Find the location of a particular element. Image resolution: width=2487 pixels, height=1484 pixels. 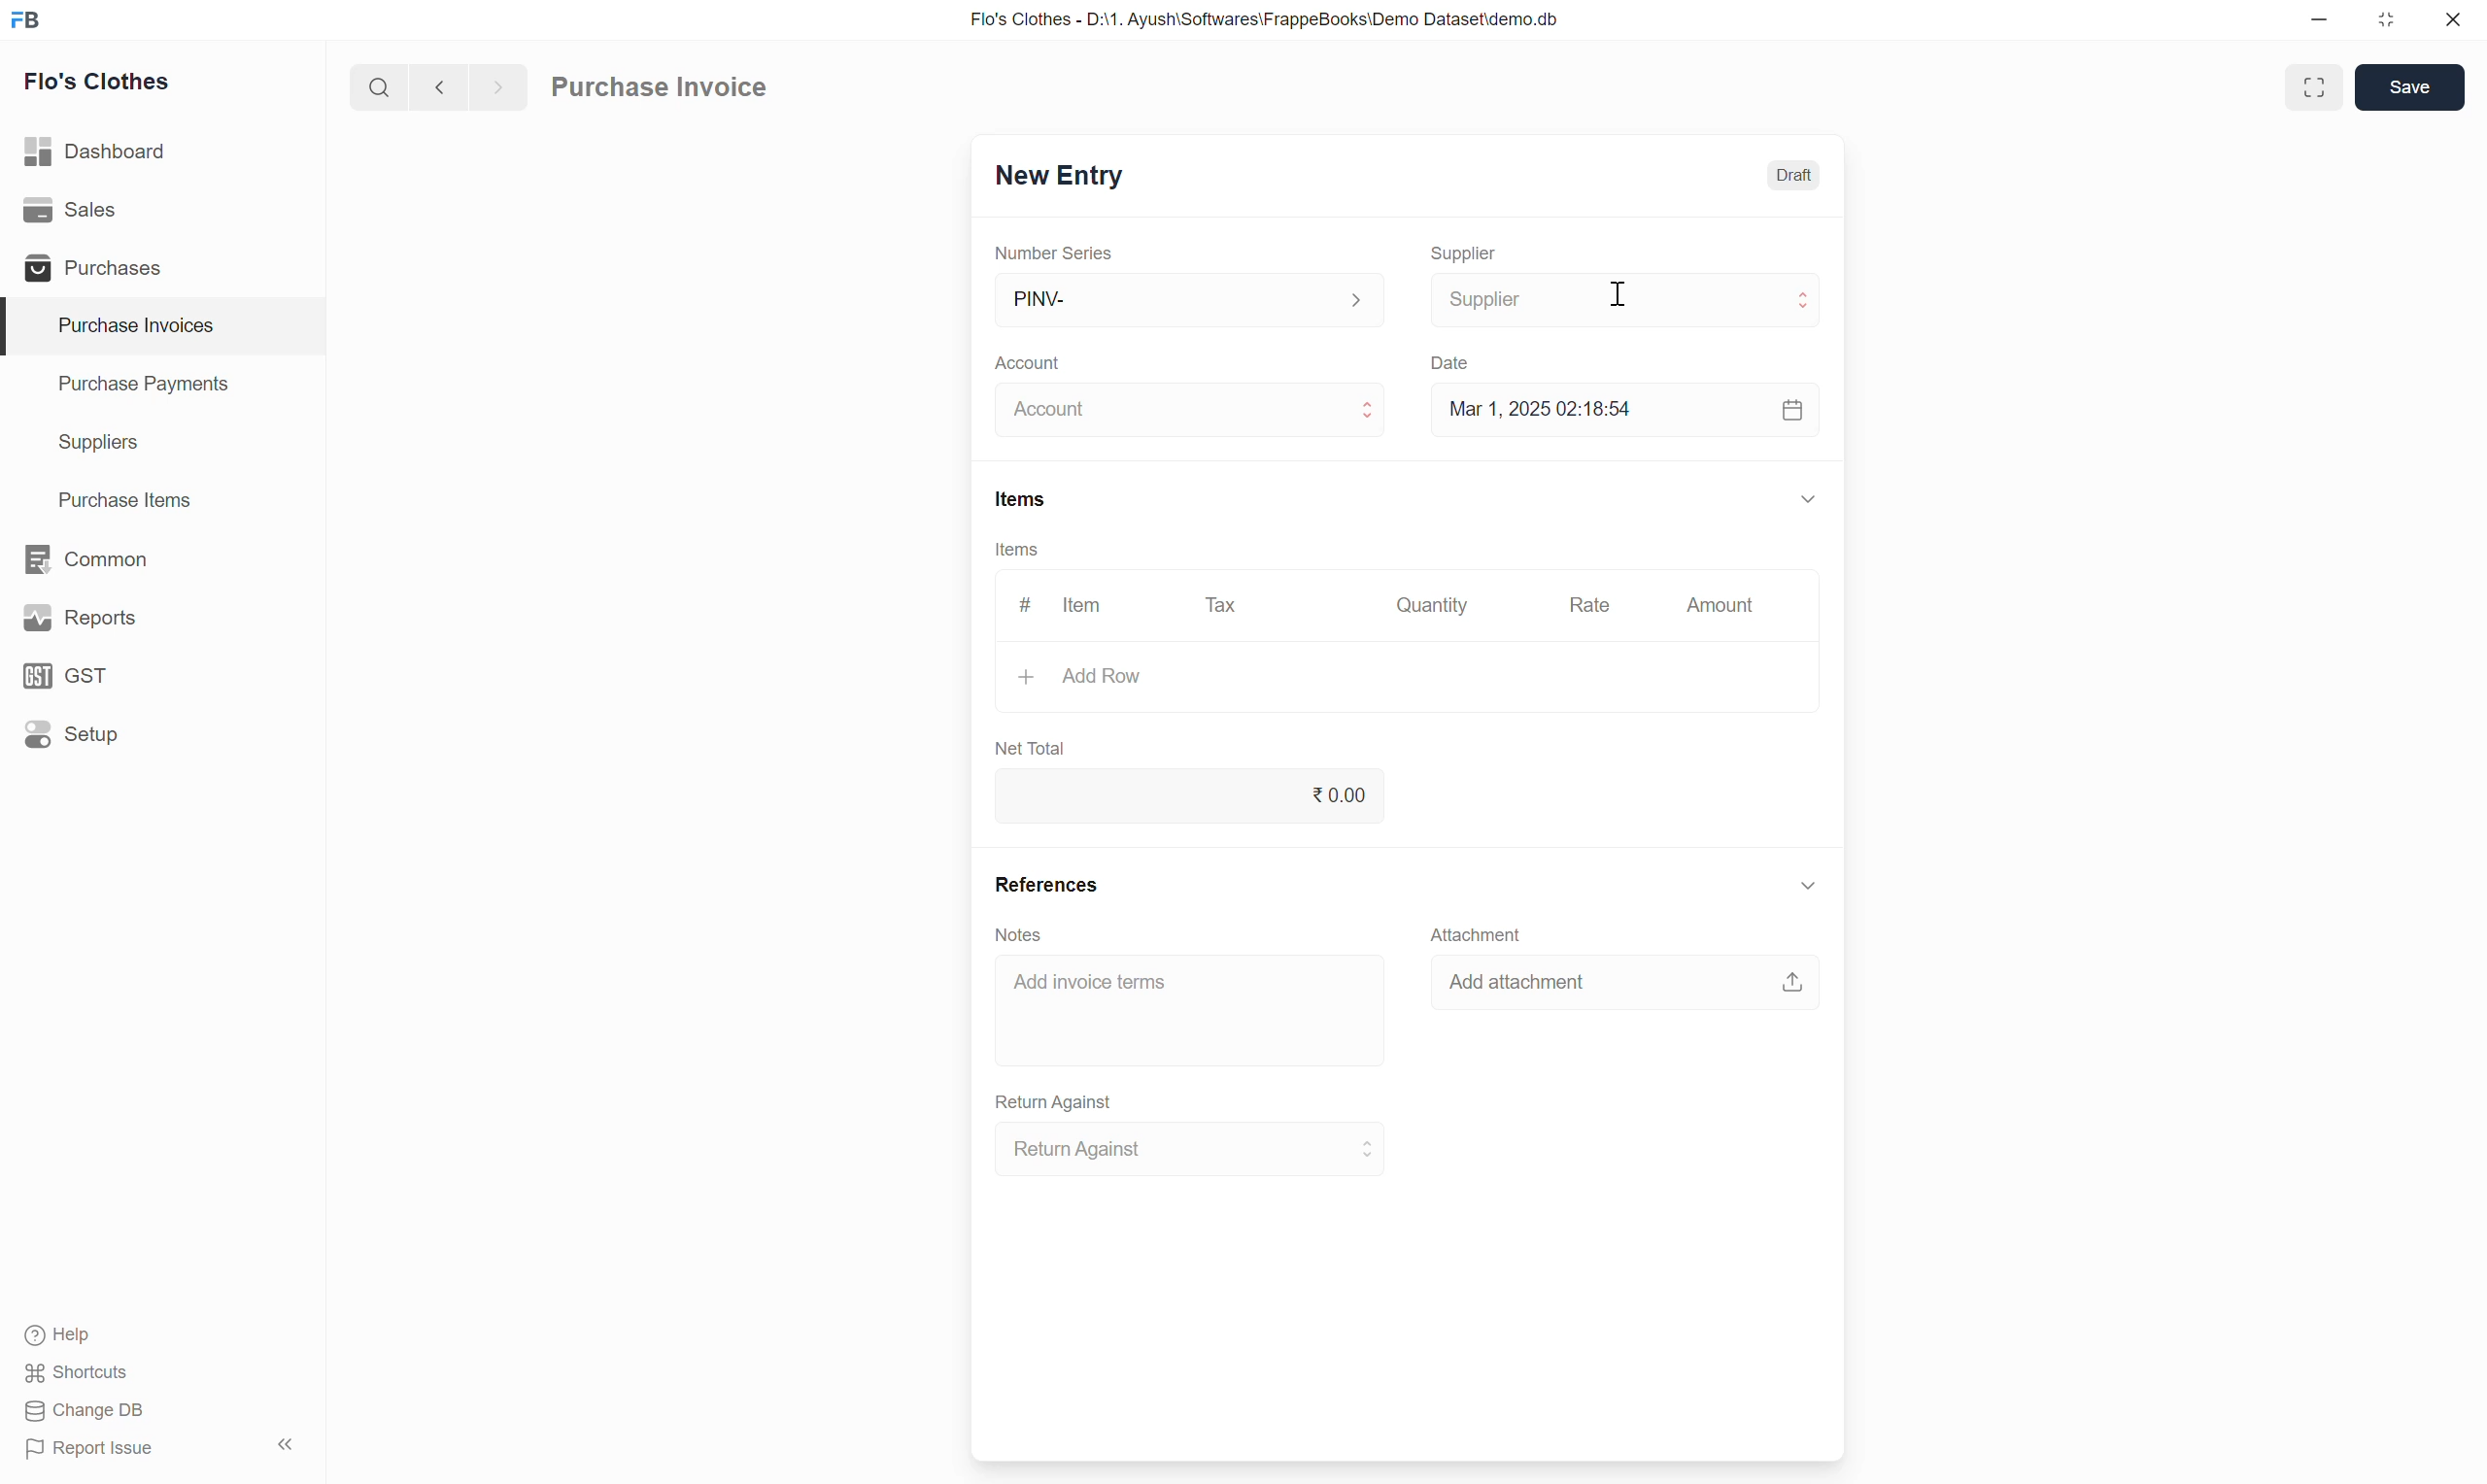

Toggle between form and full width is located at coordinates (2313, 87).